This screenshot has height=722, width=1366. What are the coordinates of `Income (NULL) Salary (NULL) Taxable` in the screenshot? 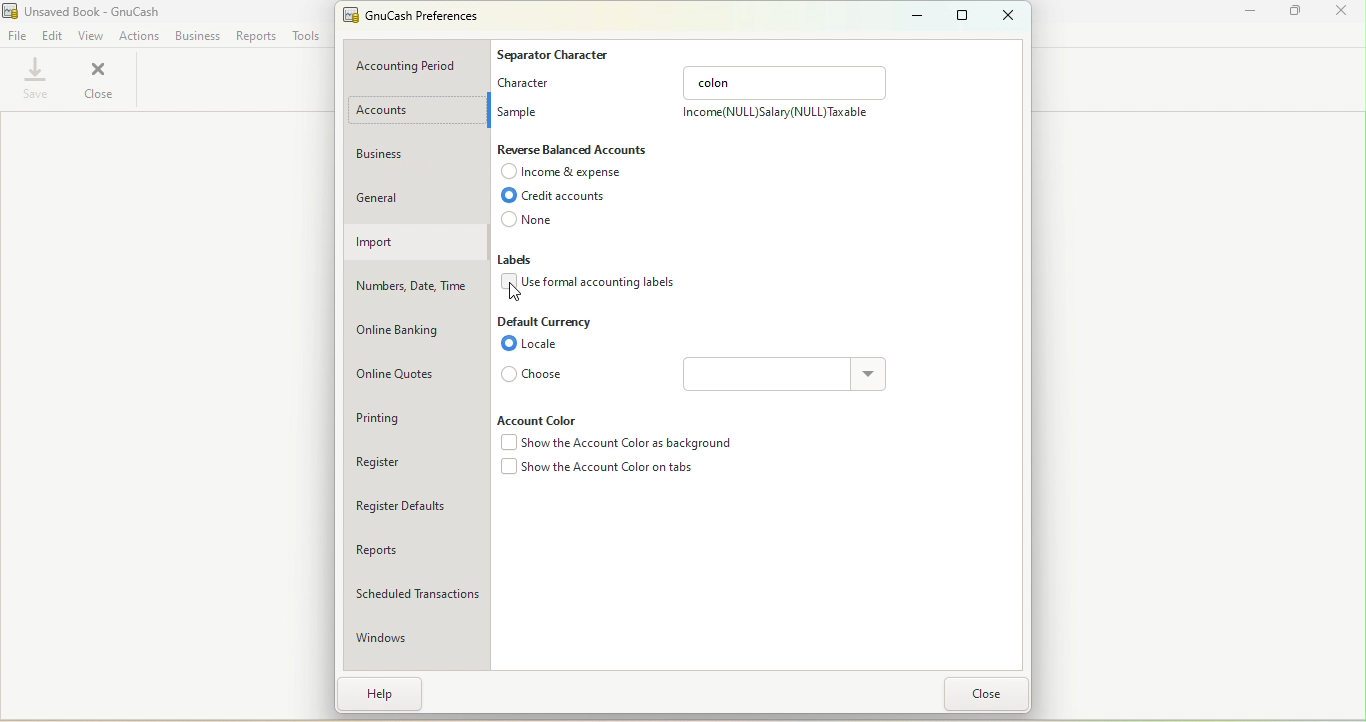 It's located at (775, 116).